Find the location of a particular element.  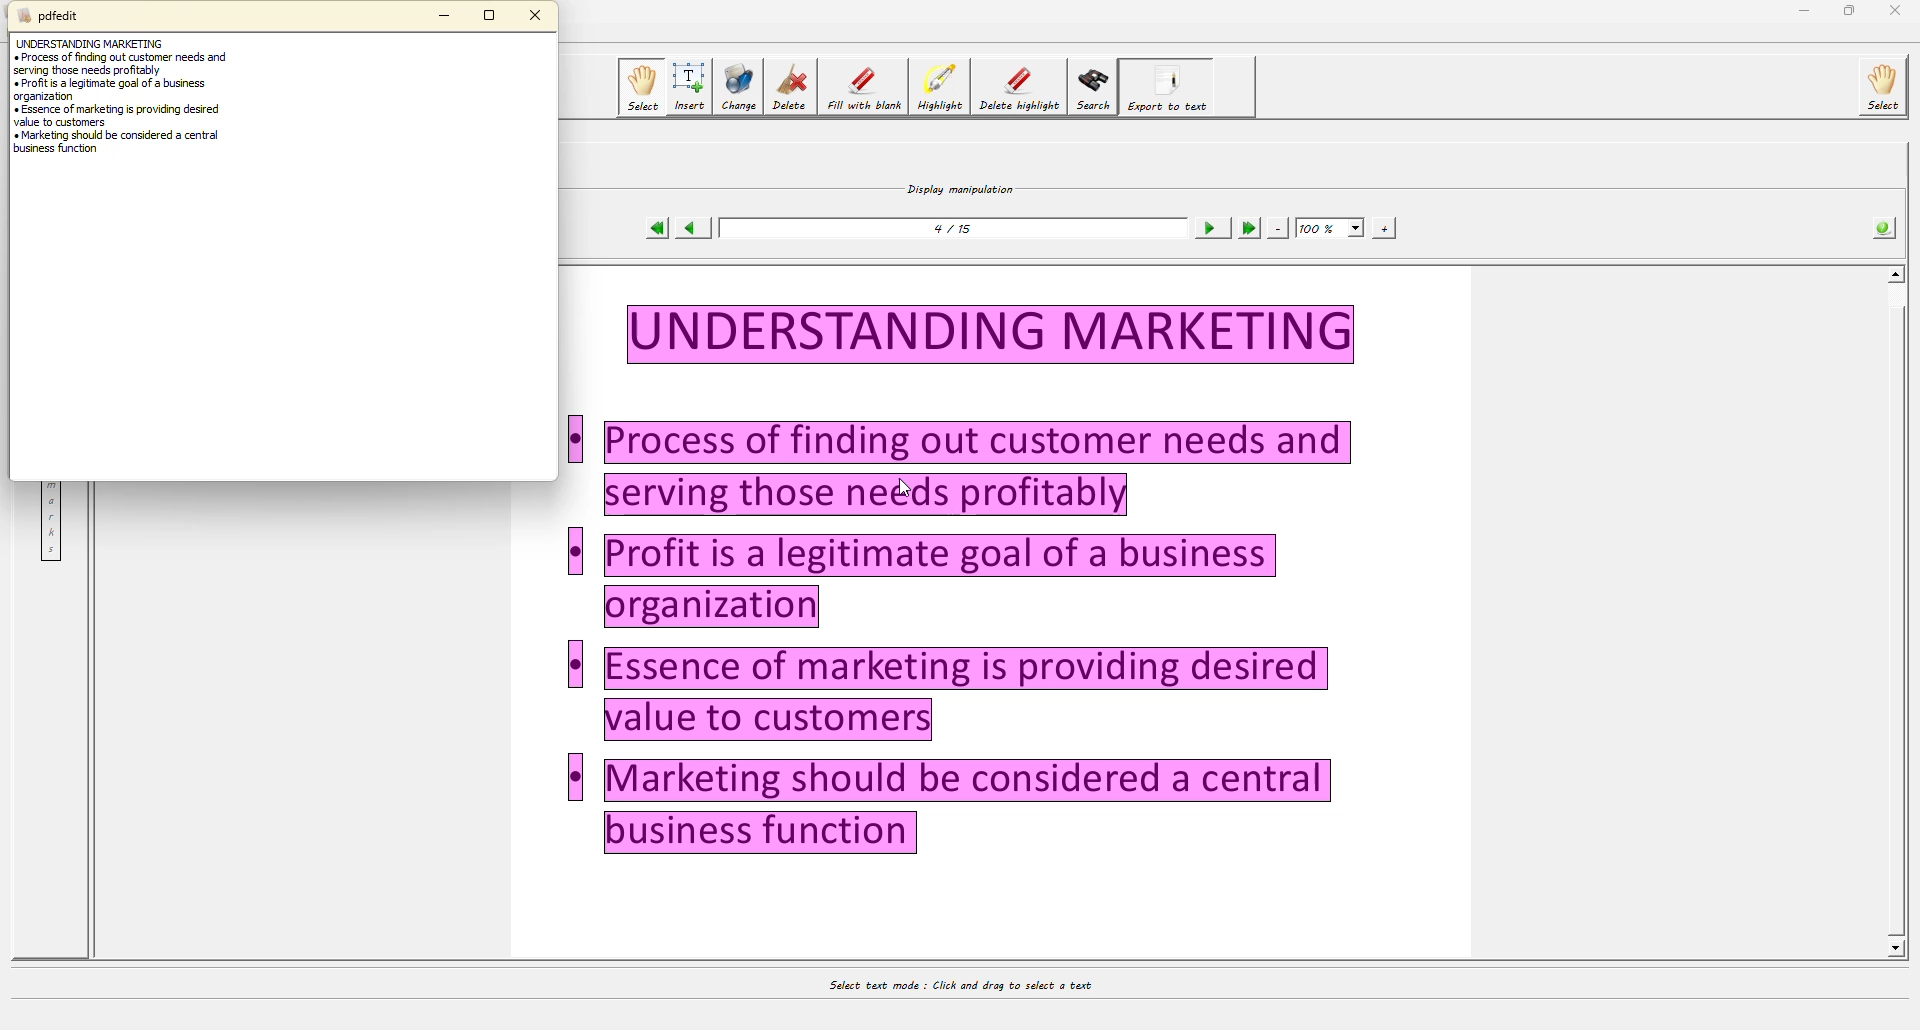

minimize is located at coordinates (445, 14).